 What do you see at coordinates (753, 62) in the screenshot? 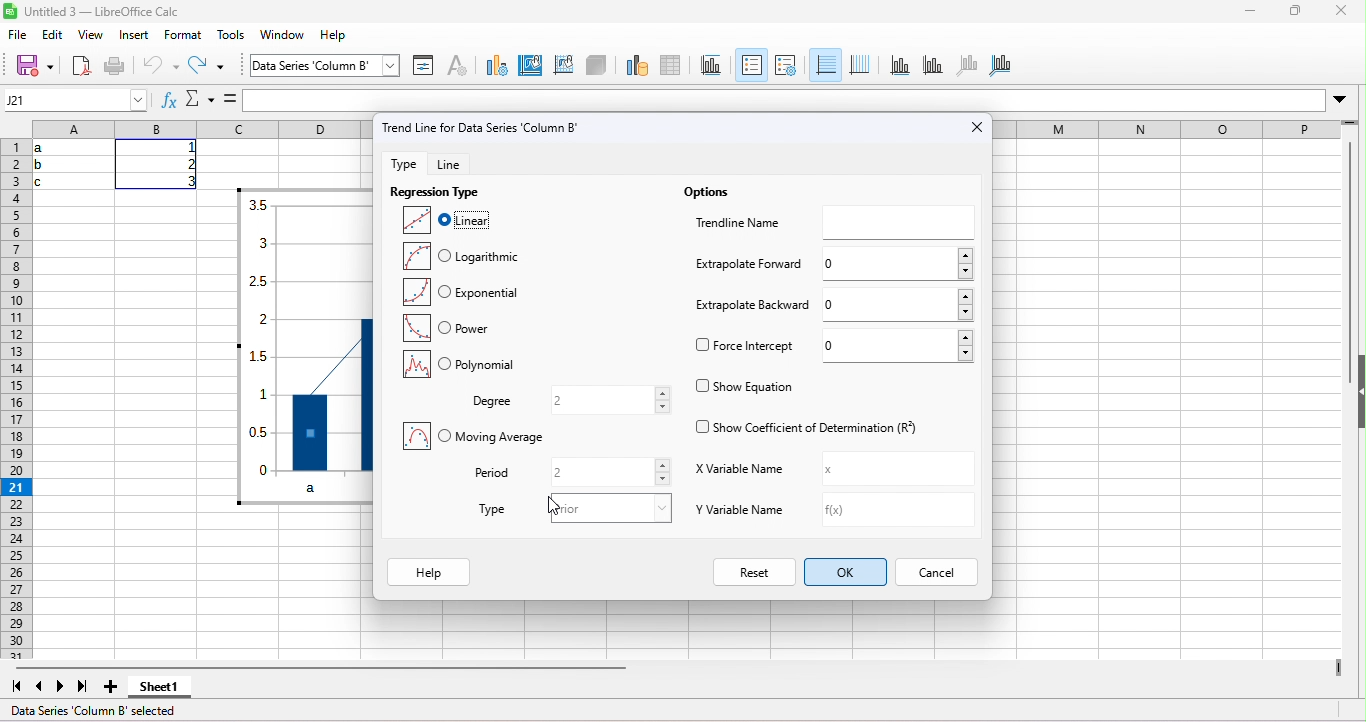
I see `legends on/off` at bounding box center [753, 62].